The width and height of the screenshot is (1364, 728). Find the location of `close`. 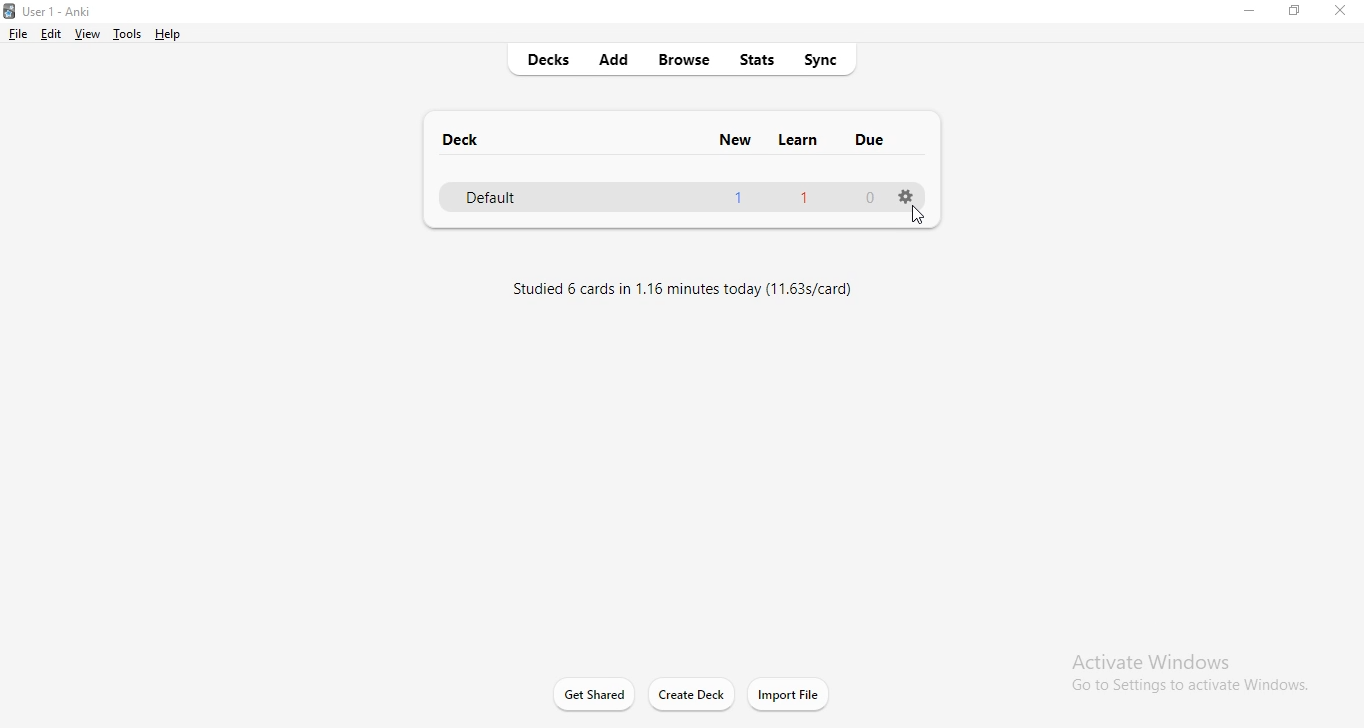

close is located at coordinates (1338, 14).